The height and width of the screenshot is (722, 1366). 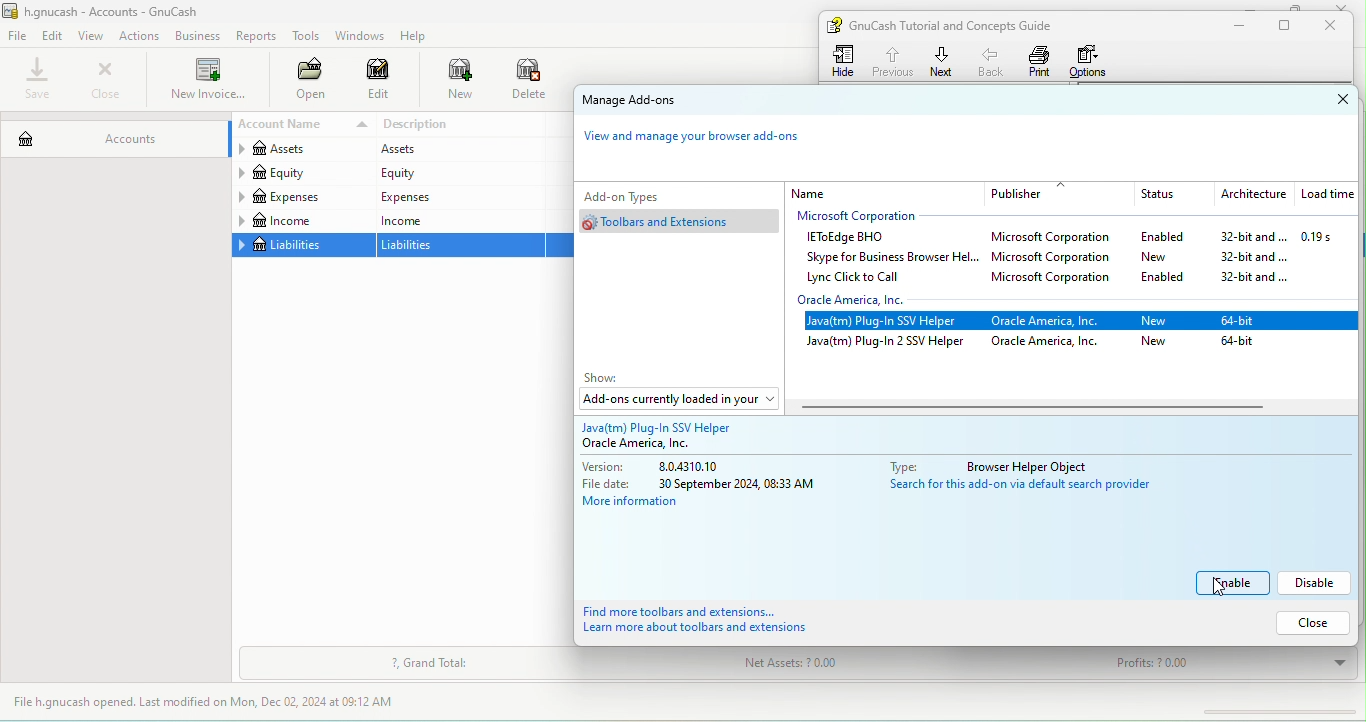 I want to click on type  browser helper object, so click(x=1002, y=464).